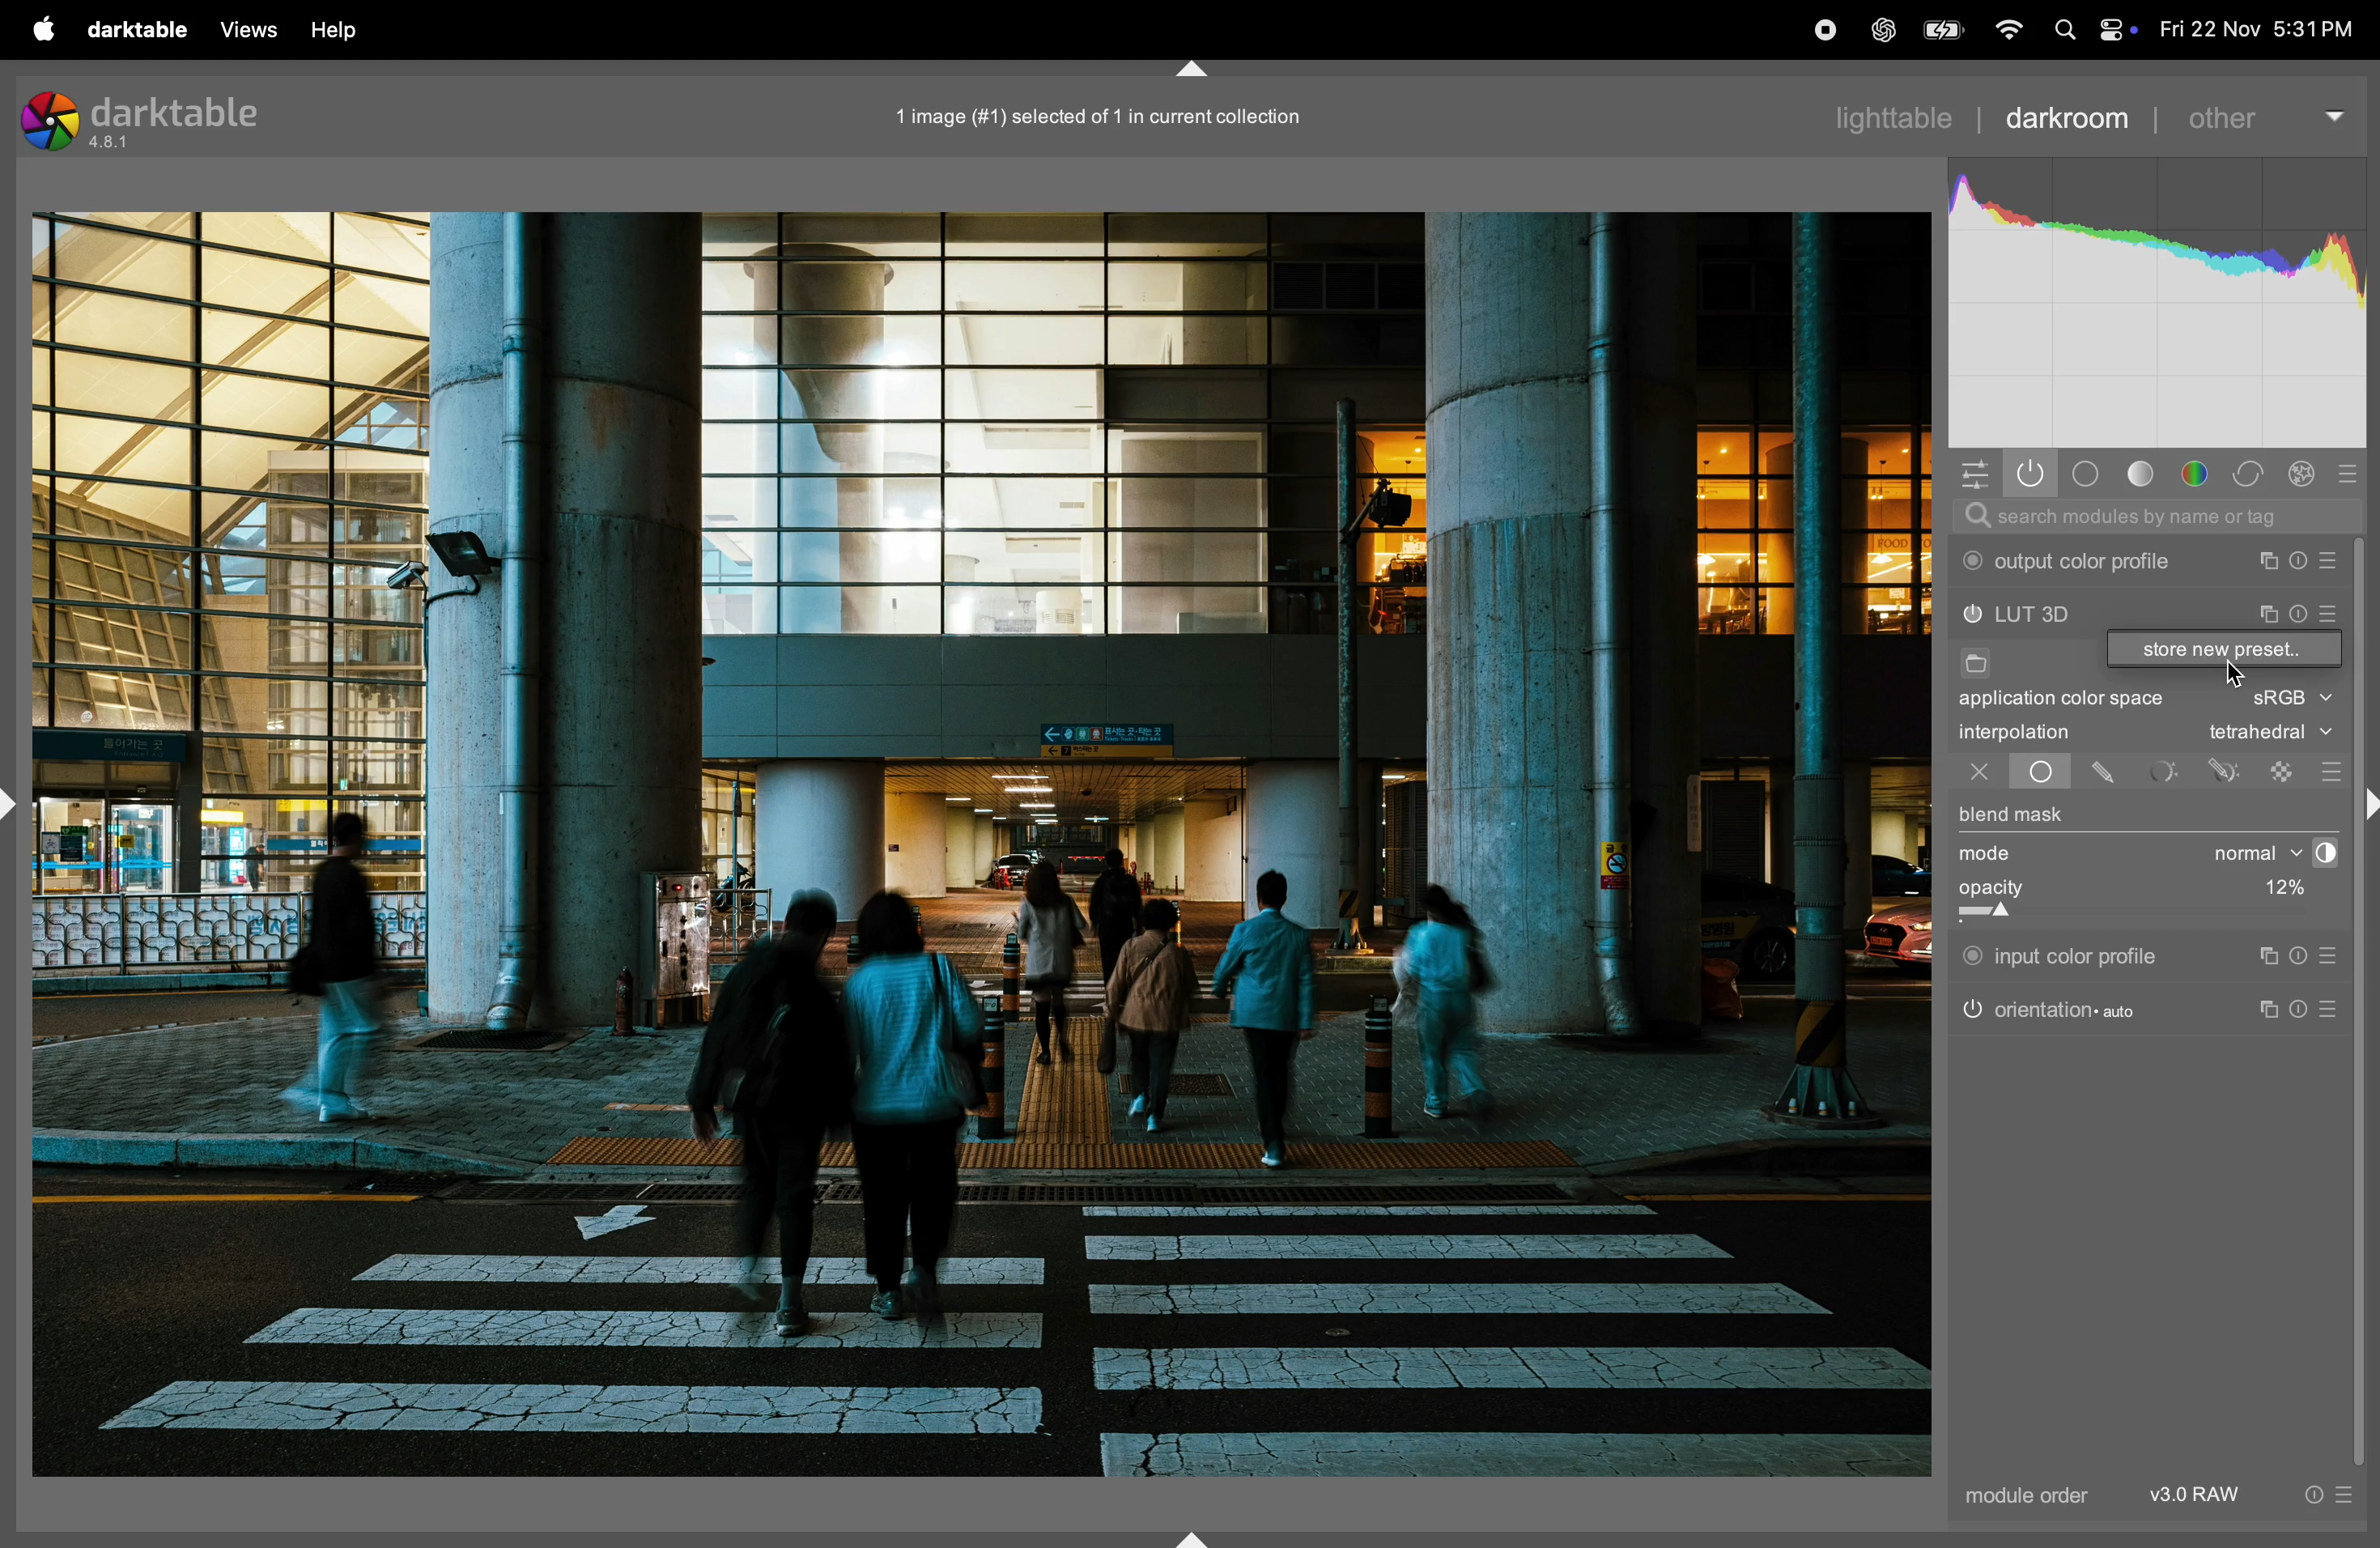 The width and height of the screenshot is (2380, 1548). I want to click on , so click(2365, 807).